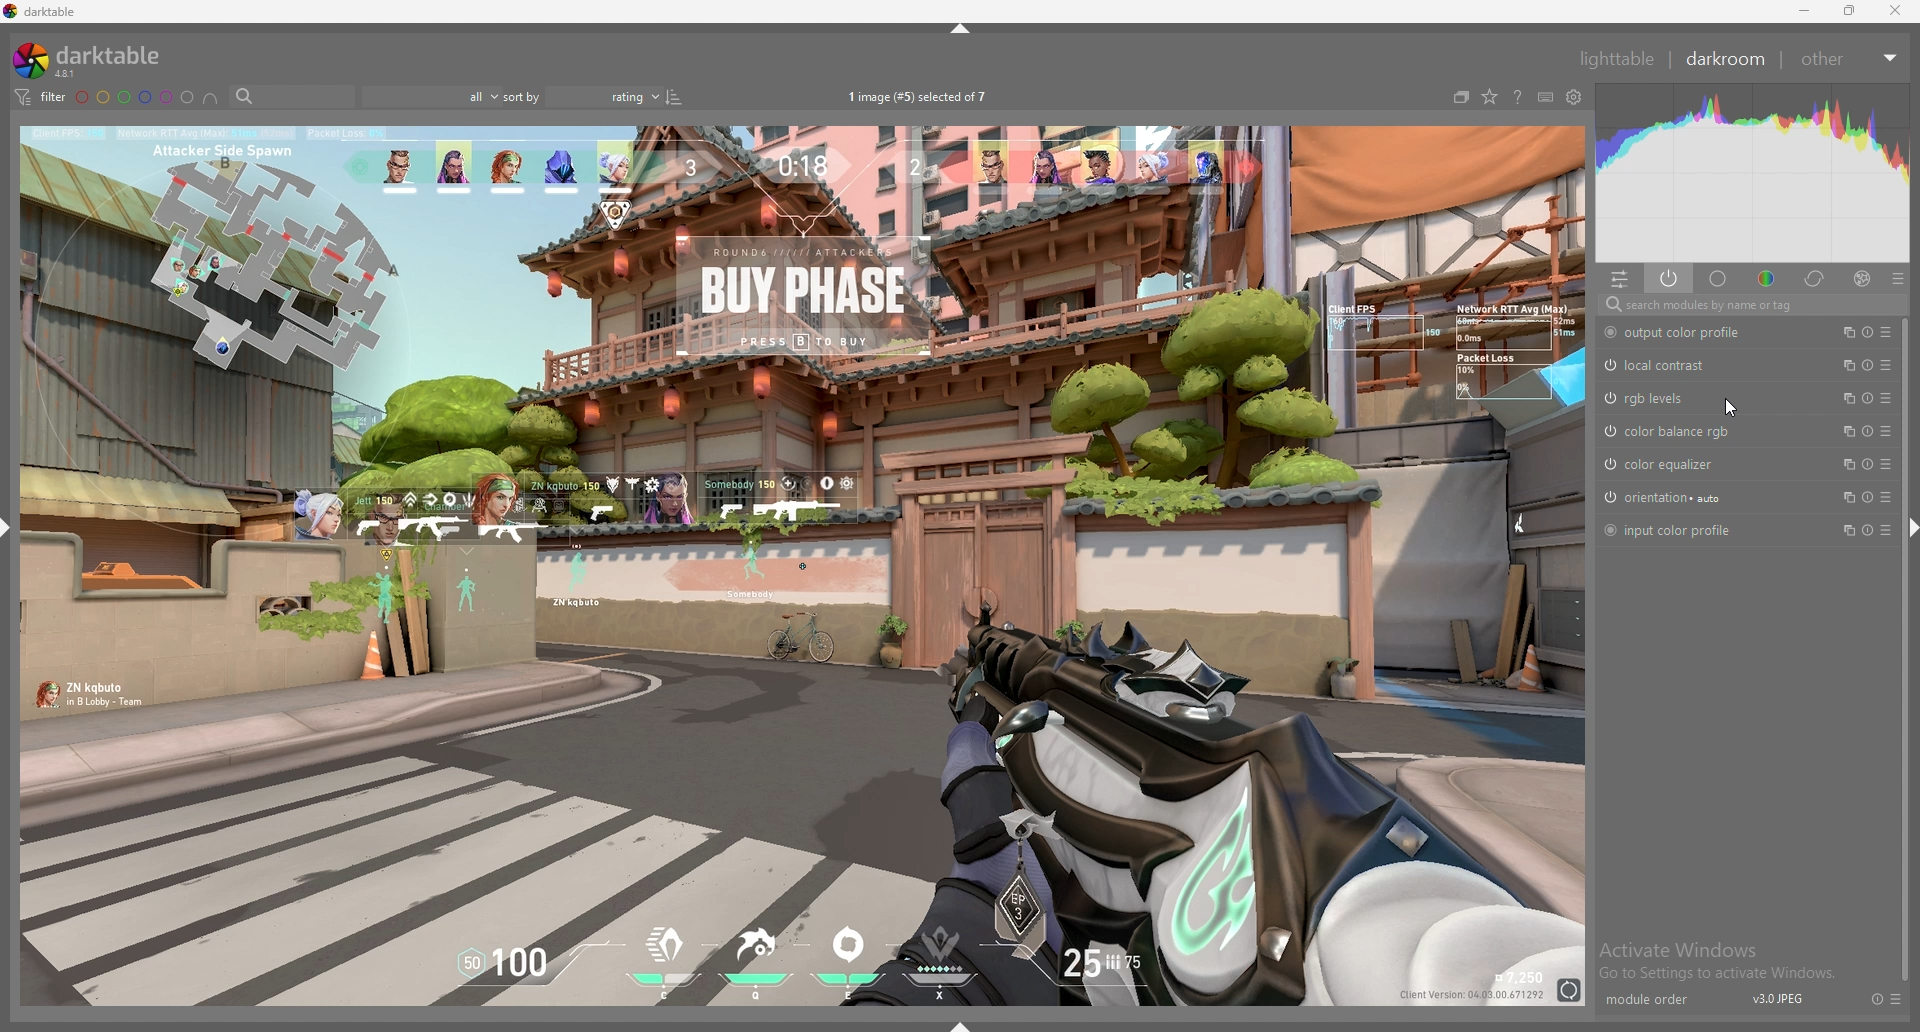 This screenshot has width=1920, height=1032. Describe the element at coordinates (1886, 398) in the screenshot. I see `presets` at that location.